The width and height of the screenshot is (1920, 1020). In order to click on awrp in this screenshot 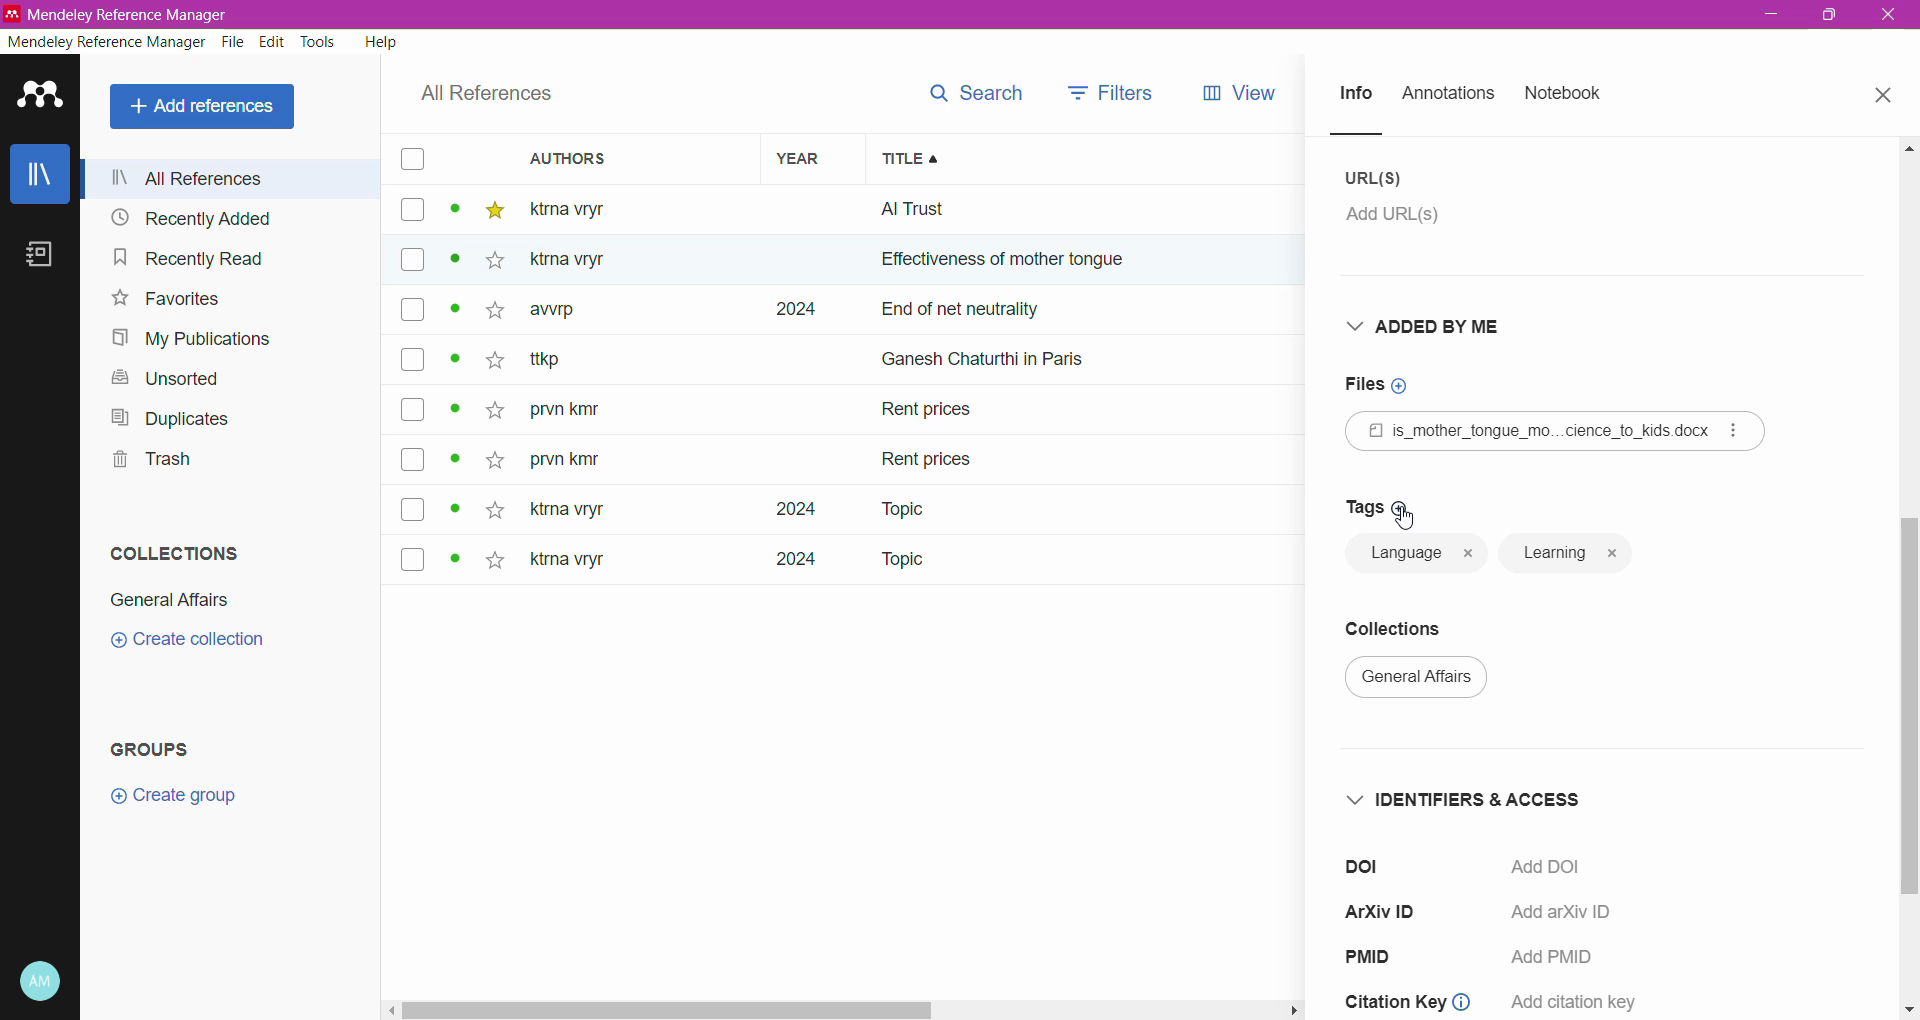, I will do `click(568, 316)`.